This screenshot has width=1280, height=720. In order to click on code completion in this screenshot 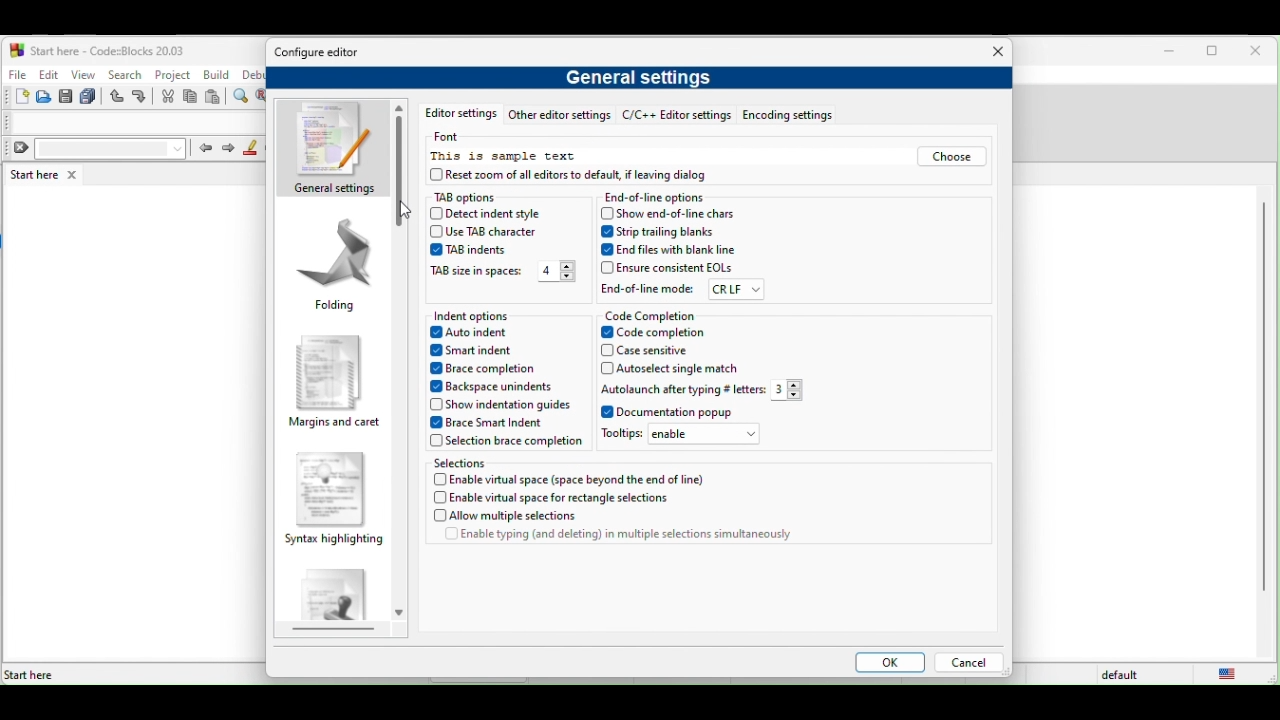, I will do `click(653, 315)`.